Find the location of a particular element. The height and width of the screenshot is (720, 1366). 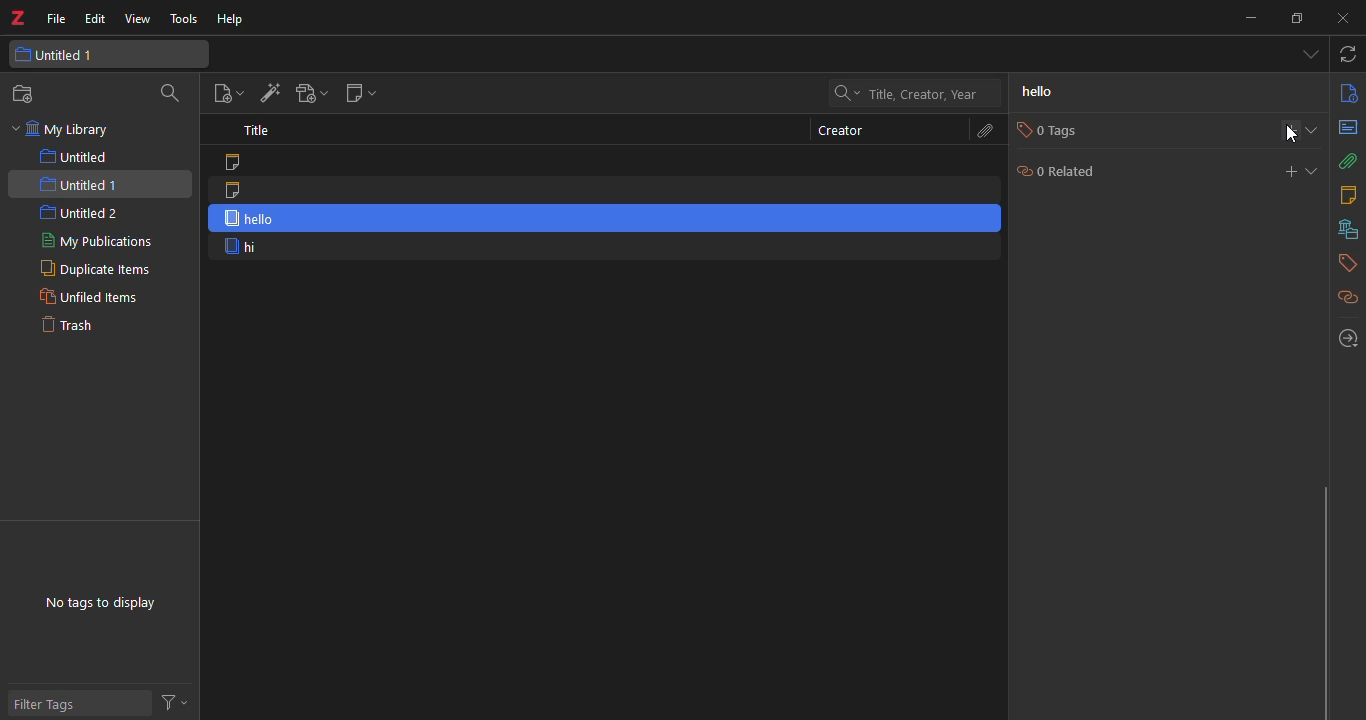

search is located at coordinates (172, 94).